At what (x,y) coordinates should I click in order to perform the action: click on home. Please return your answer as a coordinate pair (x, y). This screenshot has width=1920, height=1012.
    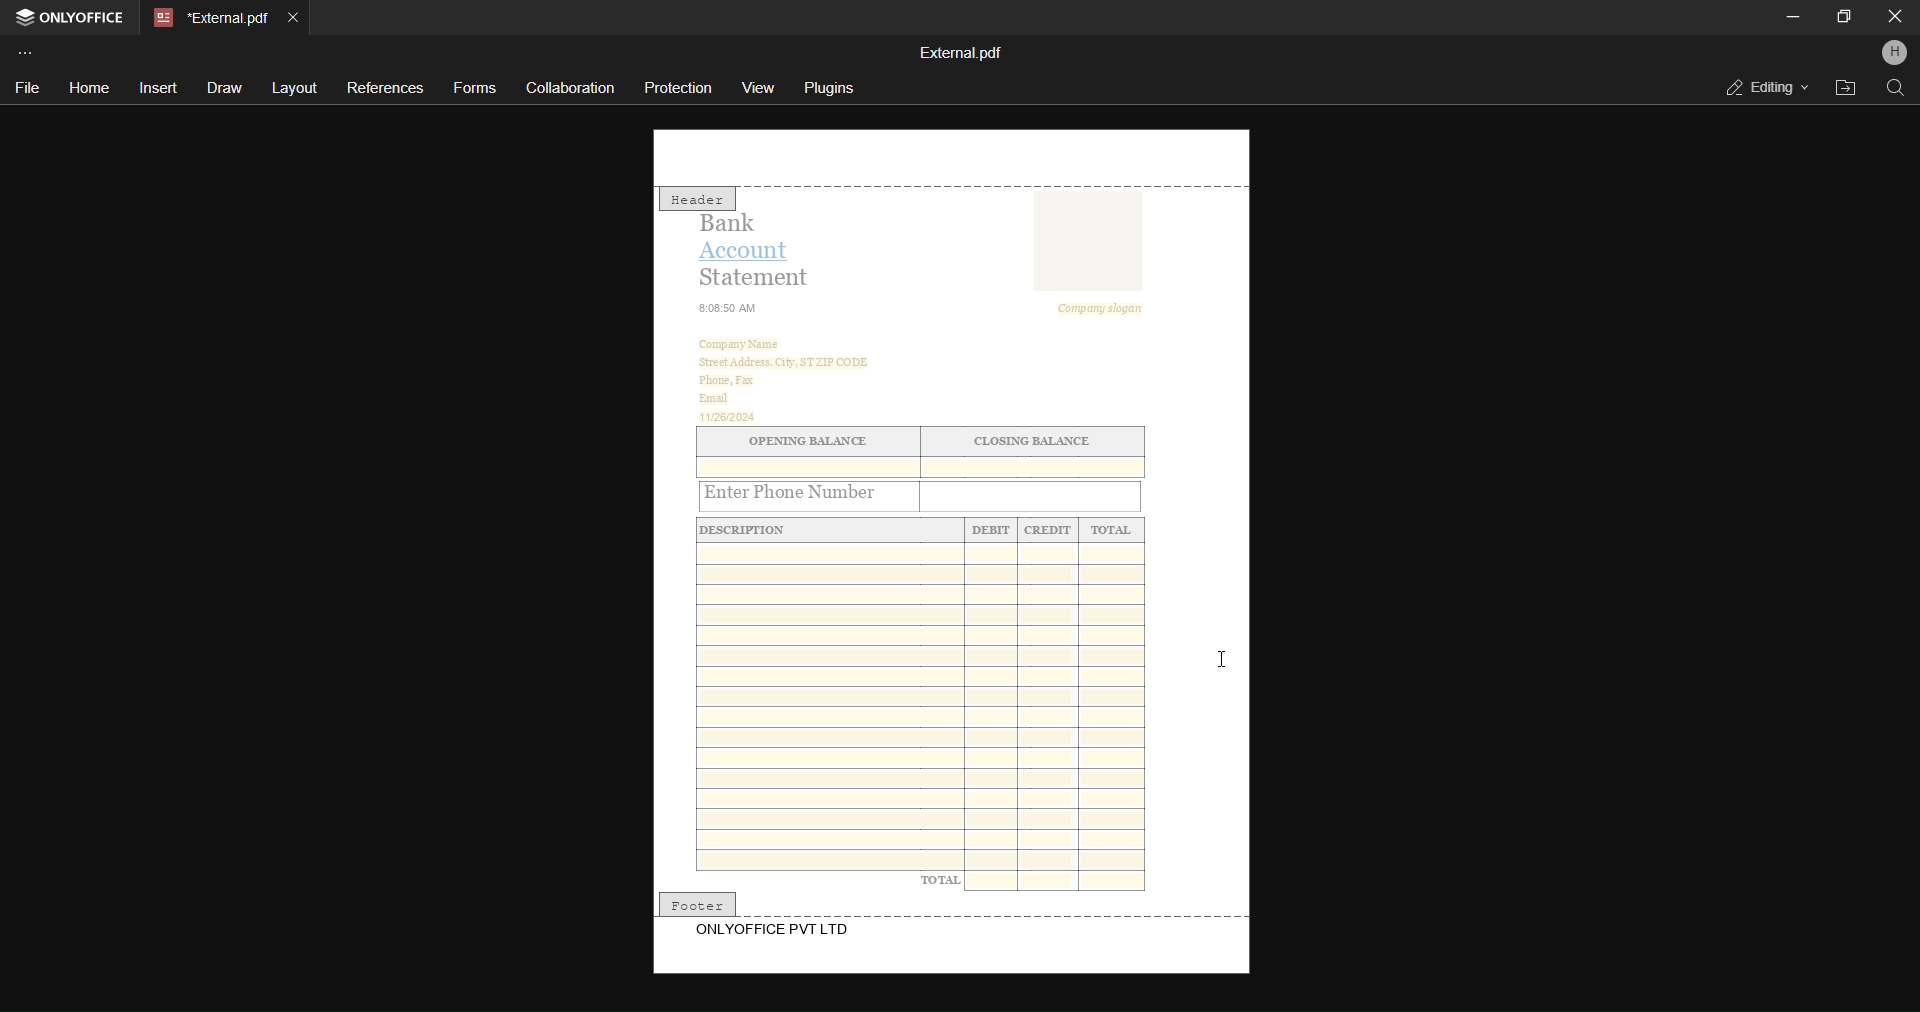
    Looking at the image, I should click on (89, 89).